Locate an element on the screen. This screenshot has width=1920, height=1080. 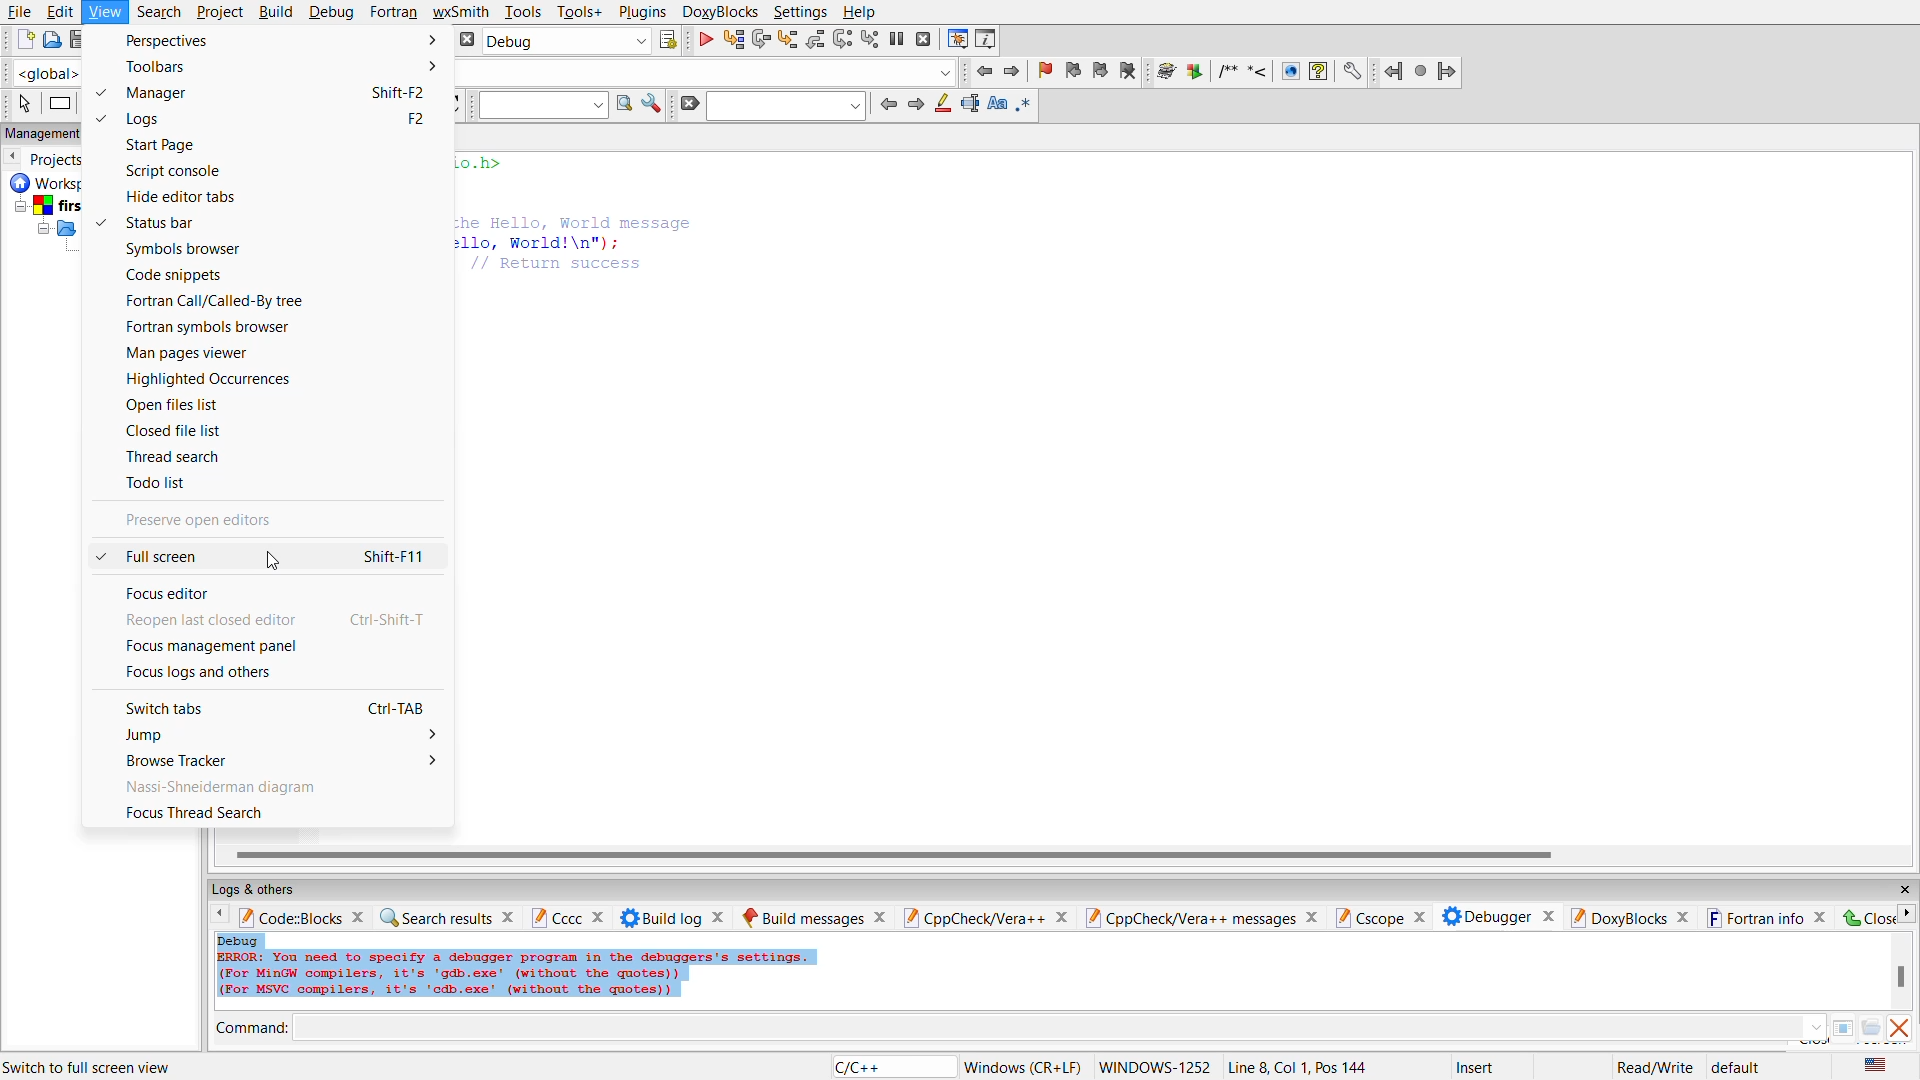
next is located at coordinates (917, 105).